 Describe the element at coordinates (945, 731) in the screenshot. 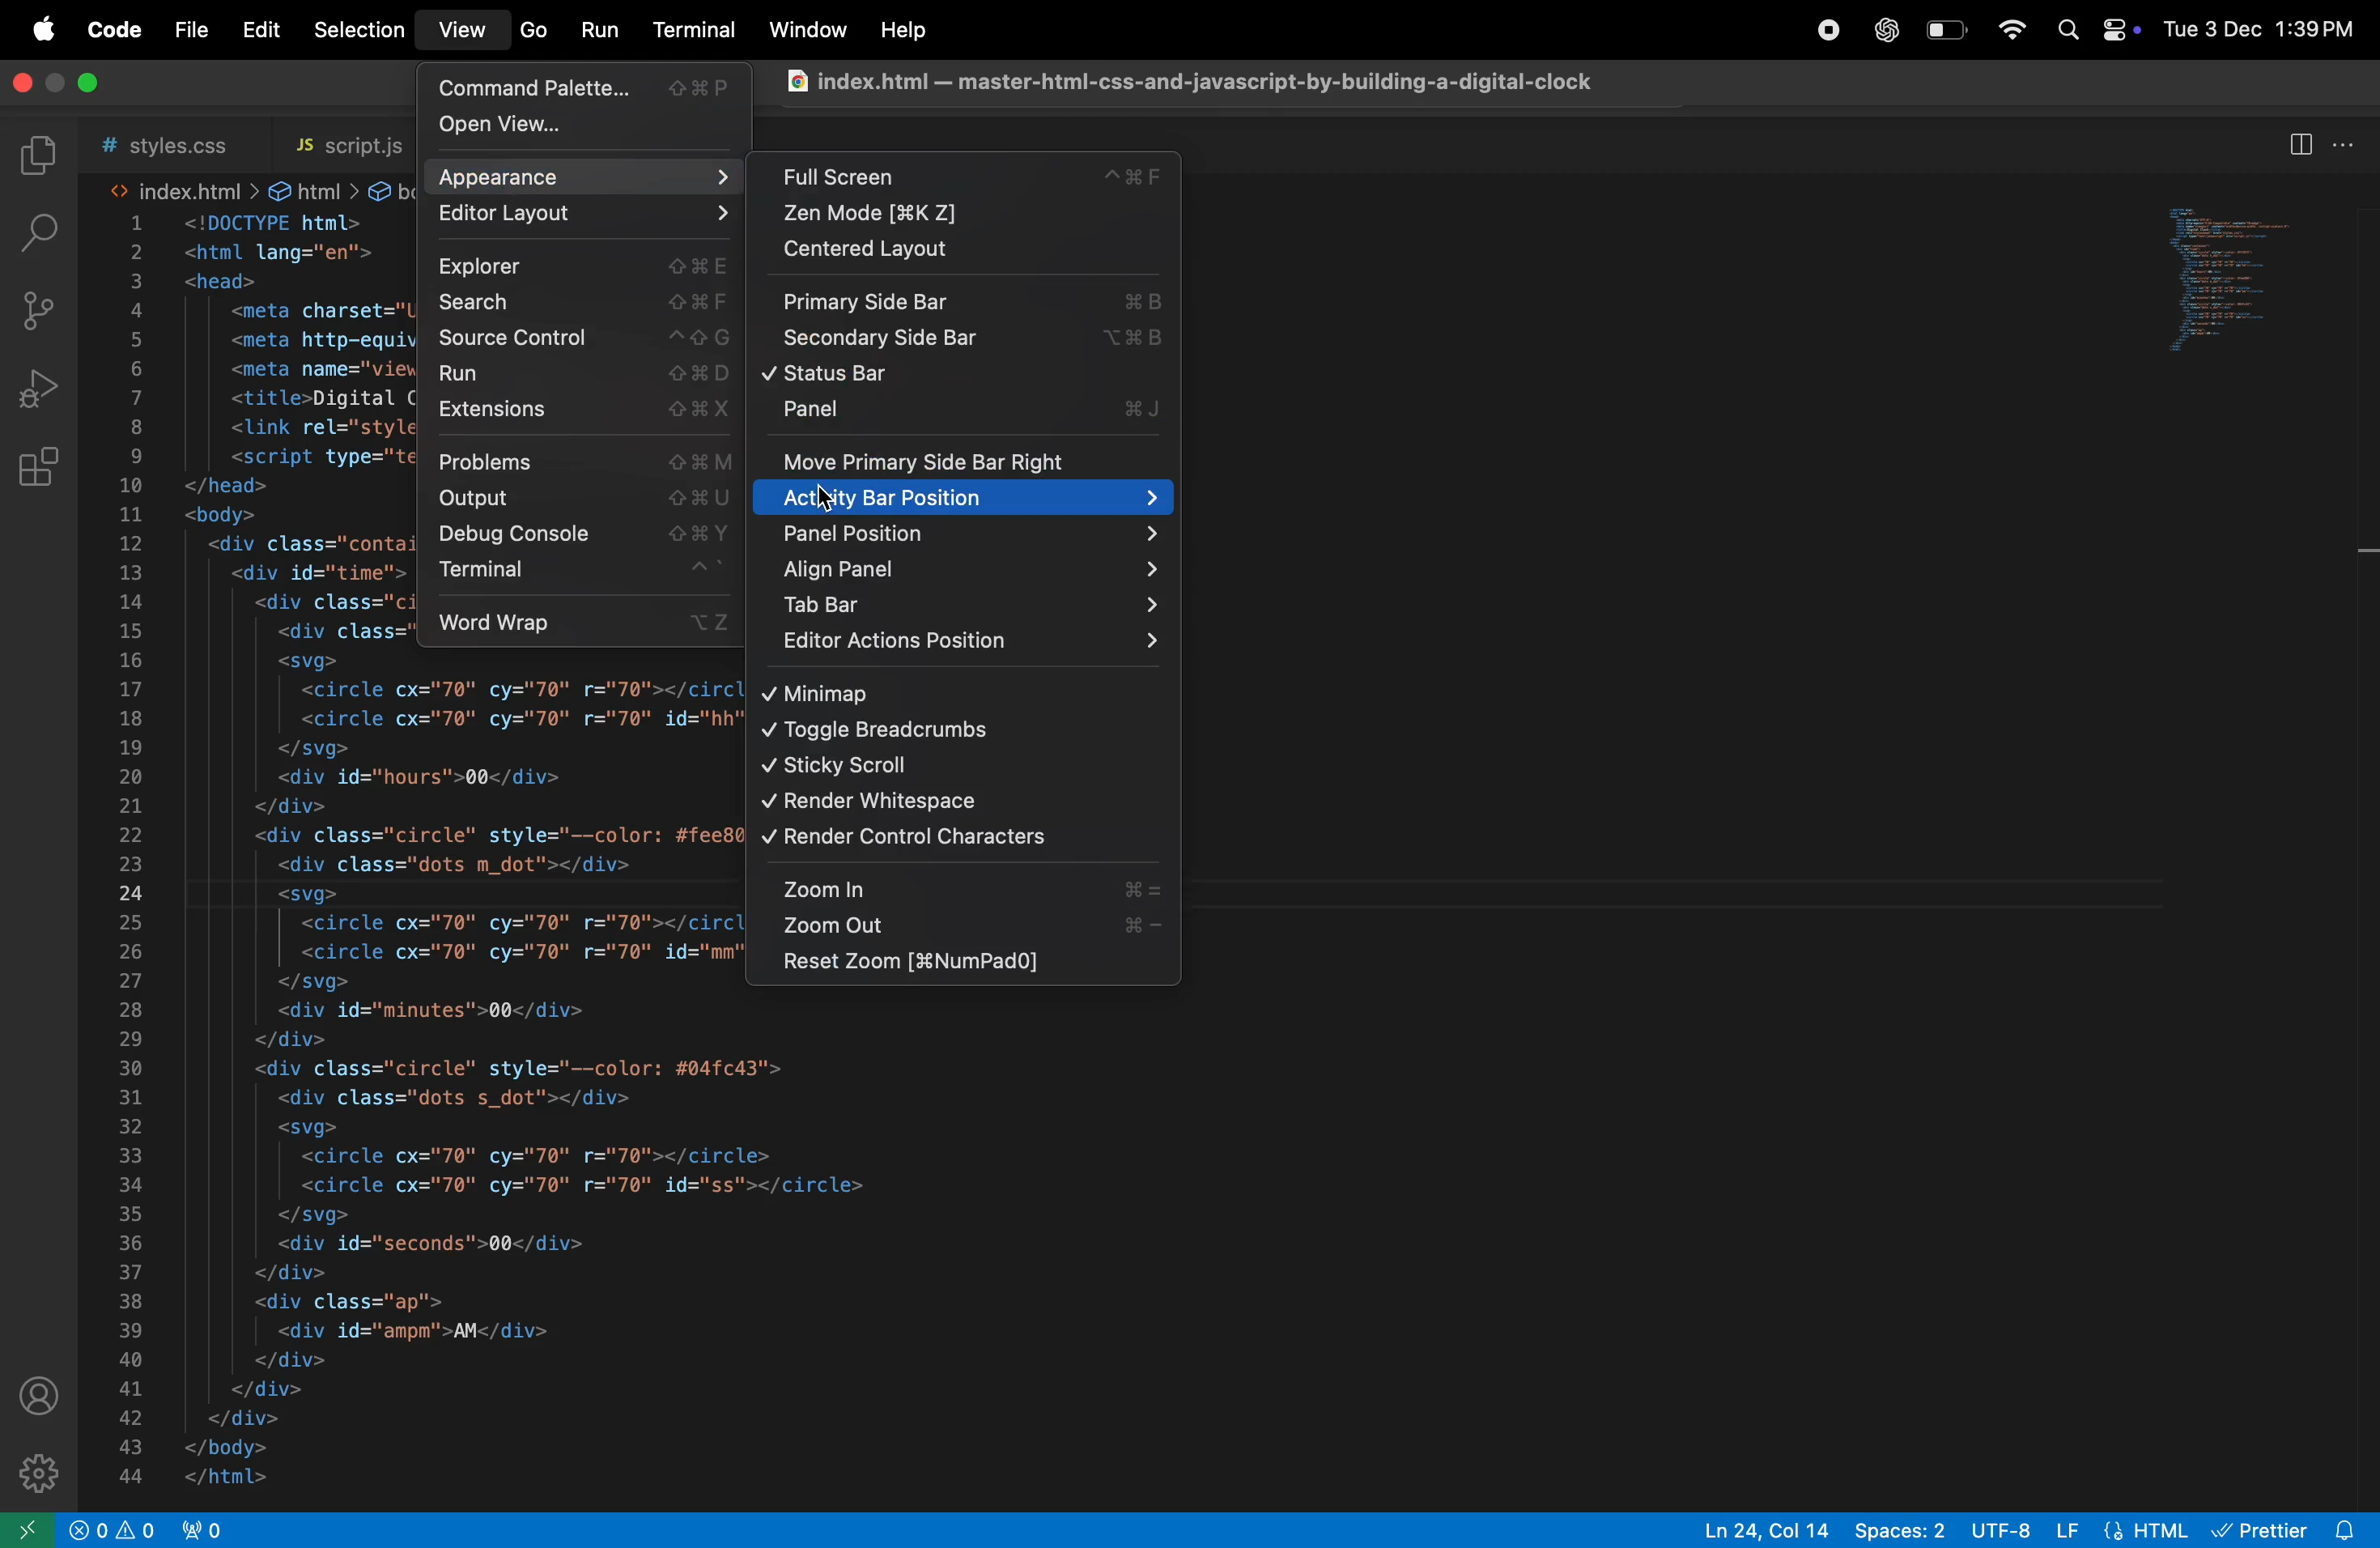

I see `toggle bread crumbs` at that location.